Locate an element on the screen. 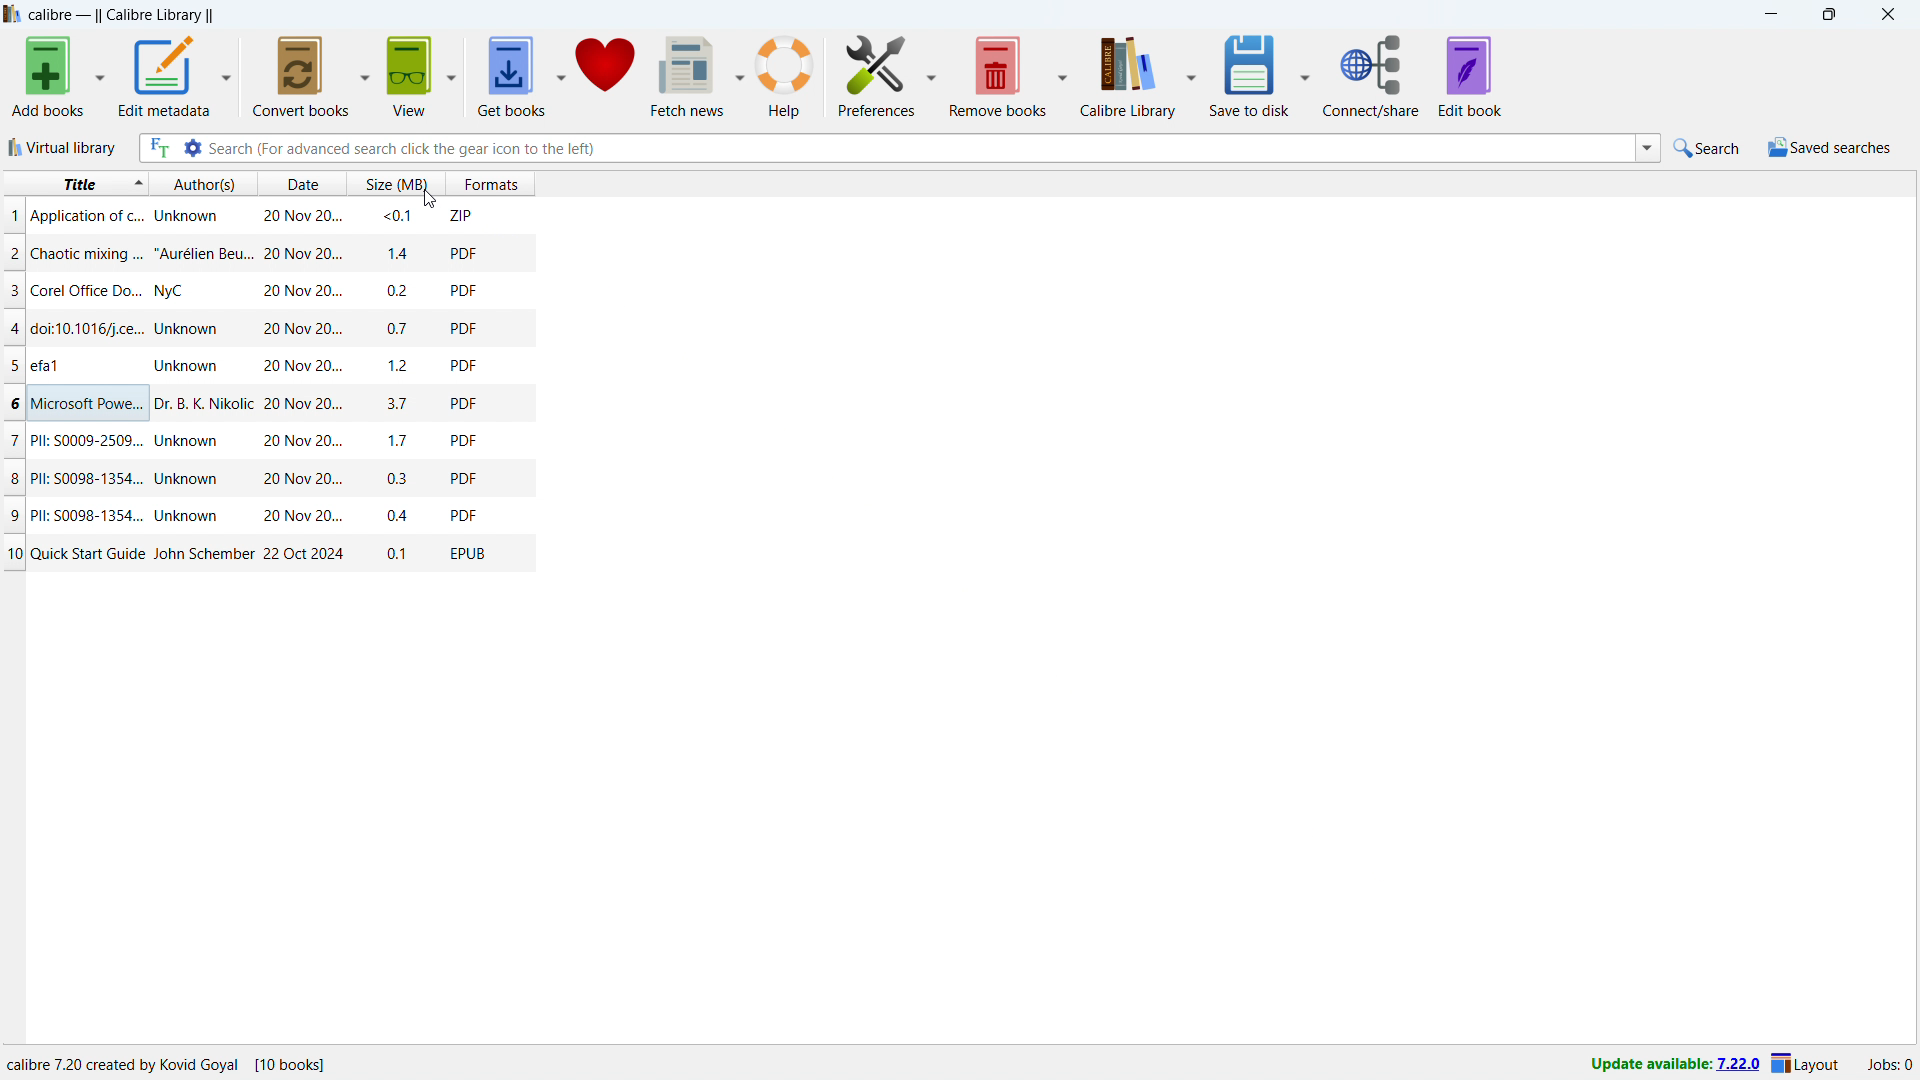 Image resolution: width=1920 pixels, height=1080 pixels. title is located at coordinates (88, 327).